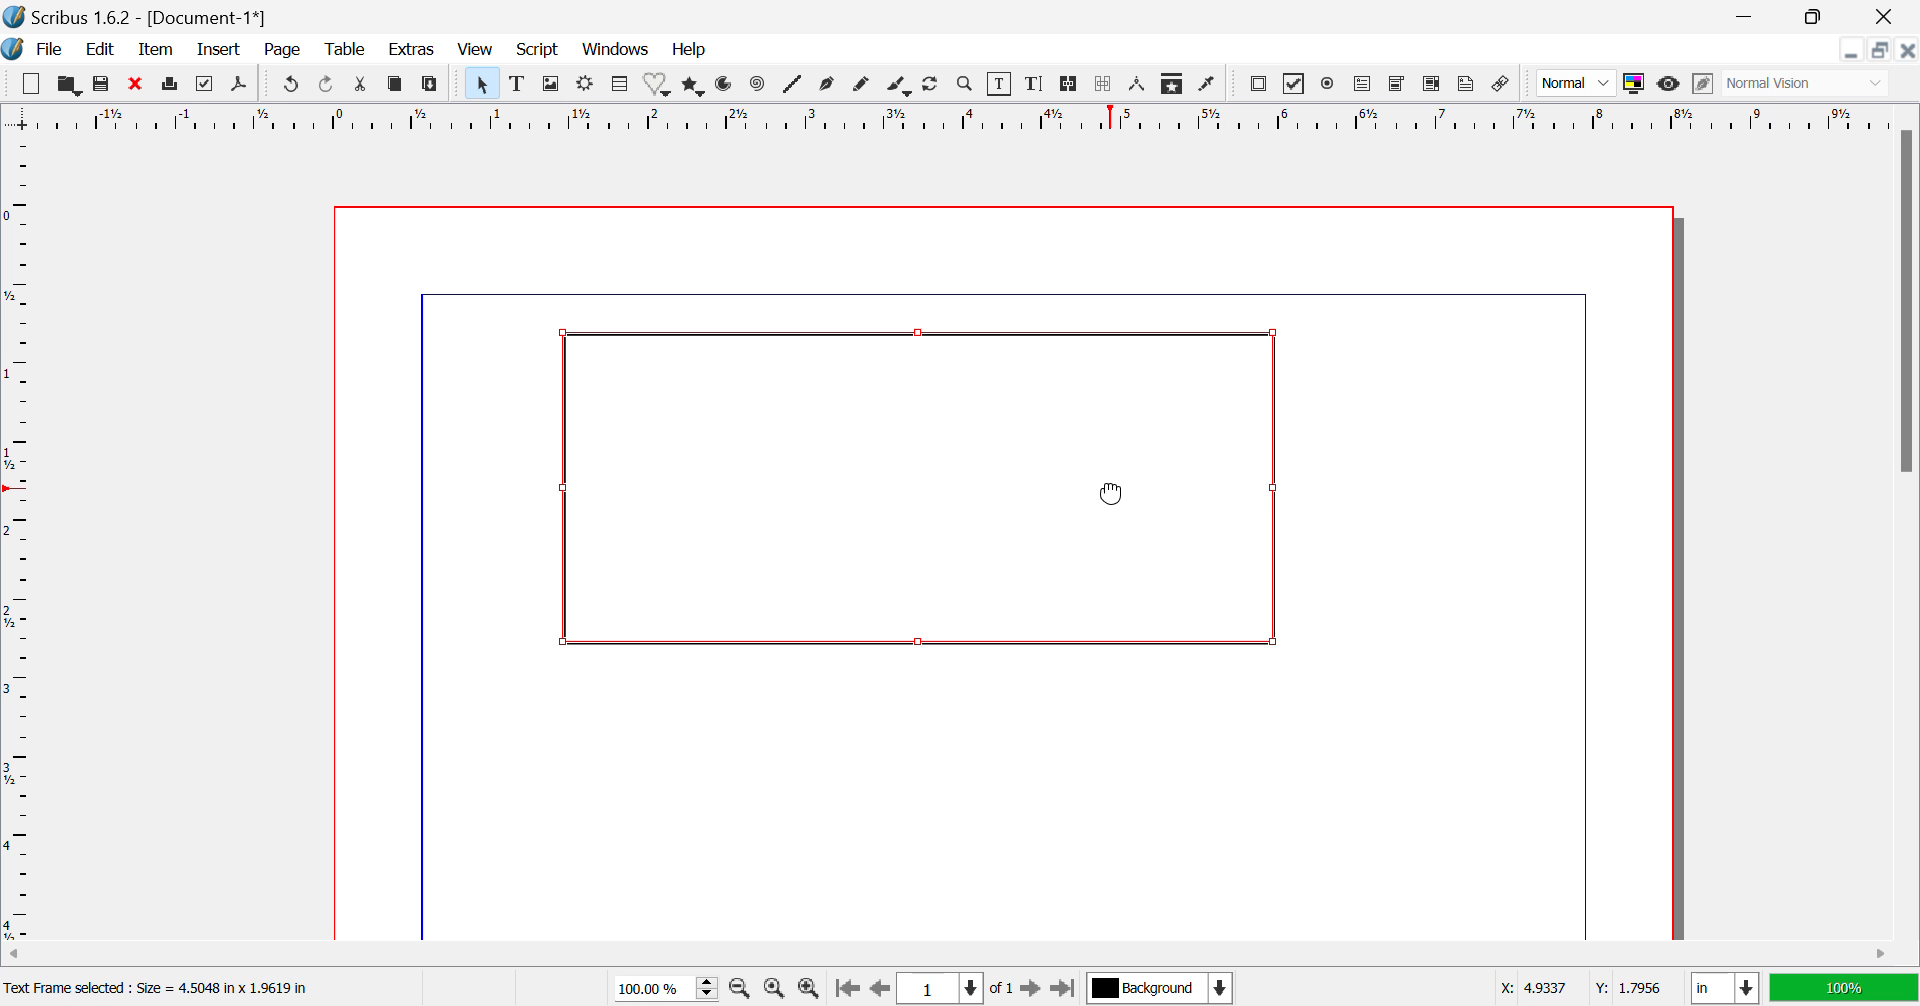 This screenshot has height=1006, width=1920. Describe the element at coordinates (1505, 85) in the screenshot. I see `Link annotation` at that location.